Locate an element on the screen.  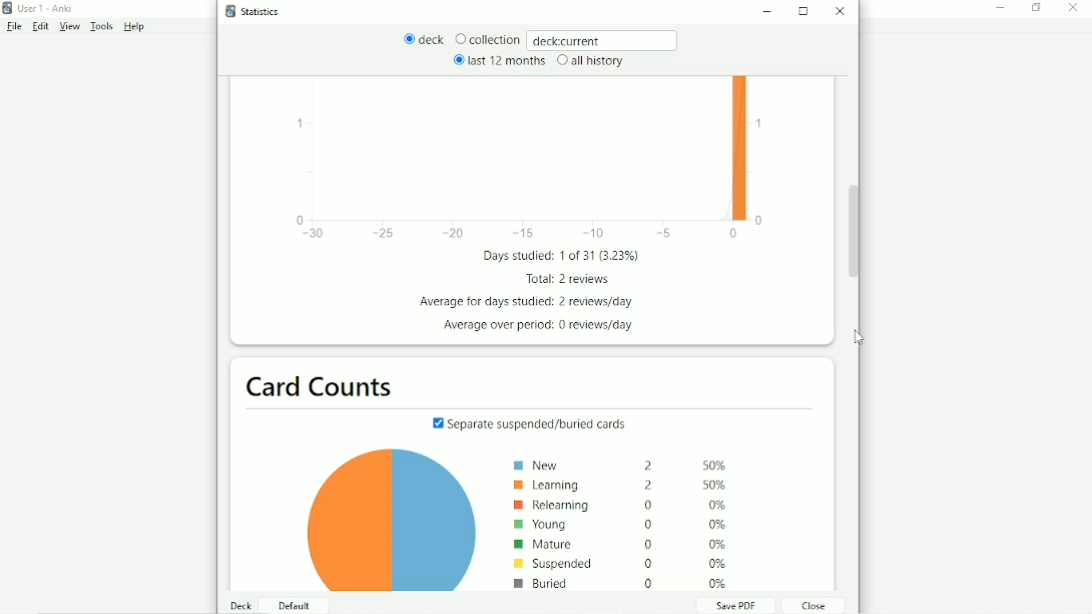
Save PDF is located at coordinates (735, 605).